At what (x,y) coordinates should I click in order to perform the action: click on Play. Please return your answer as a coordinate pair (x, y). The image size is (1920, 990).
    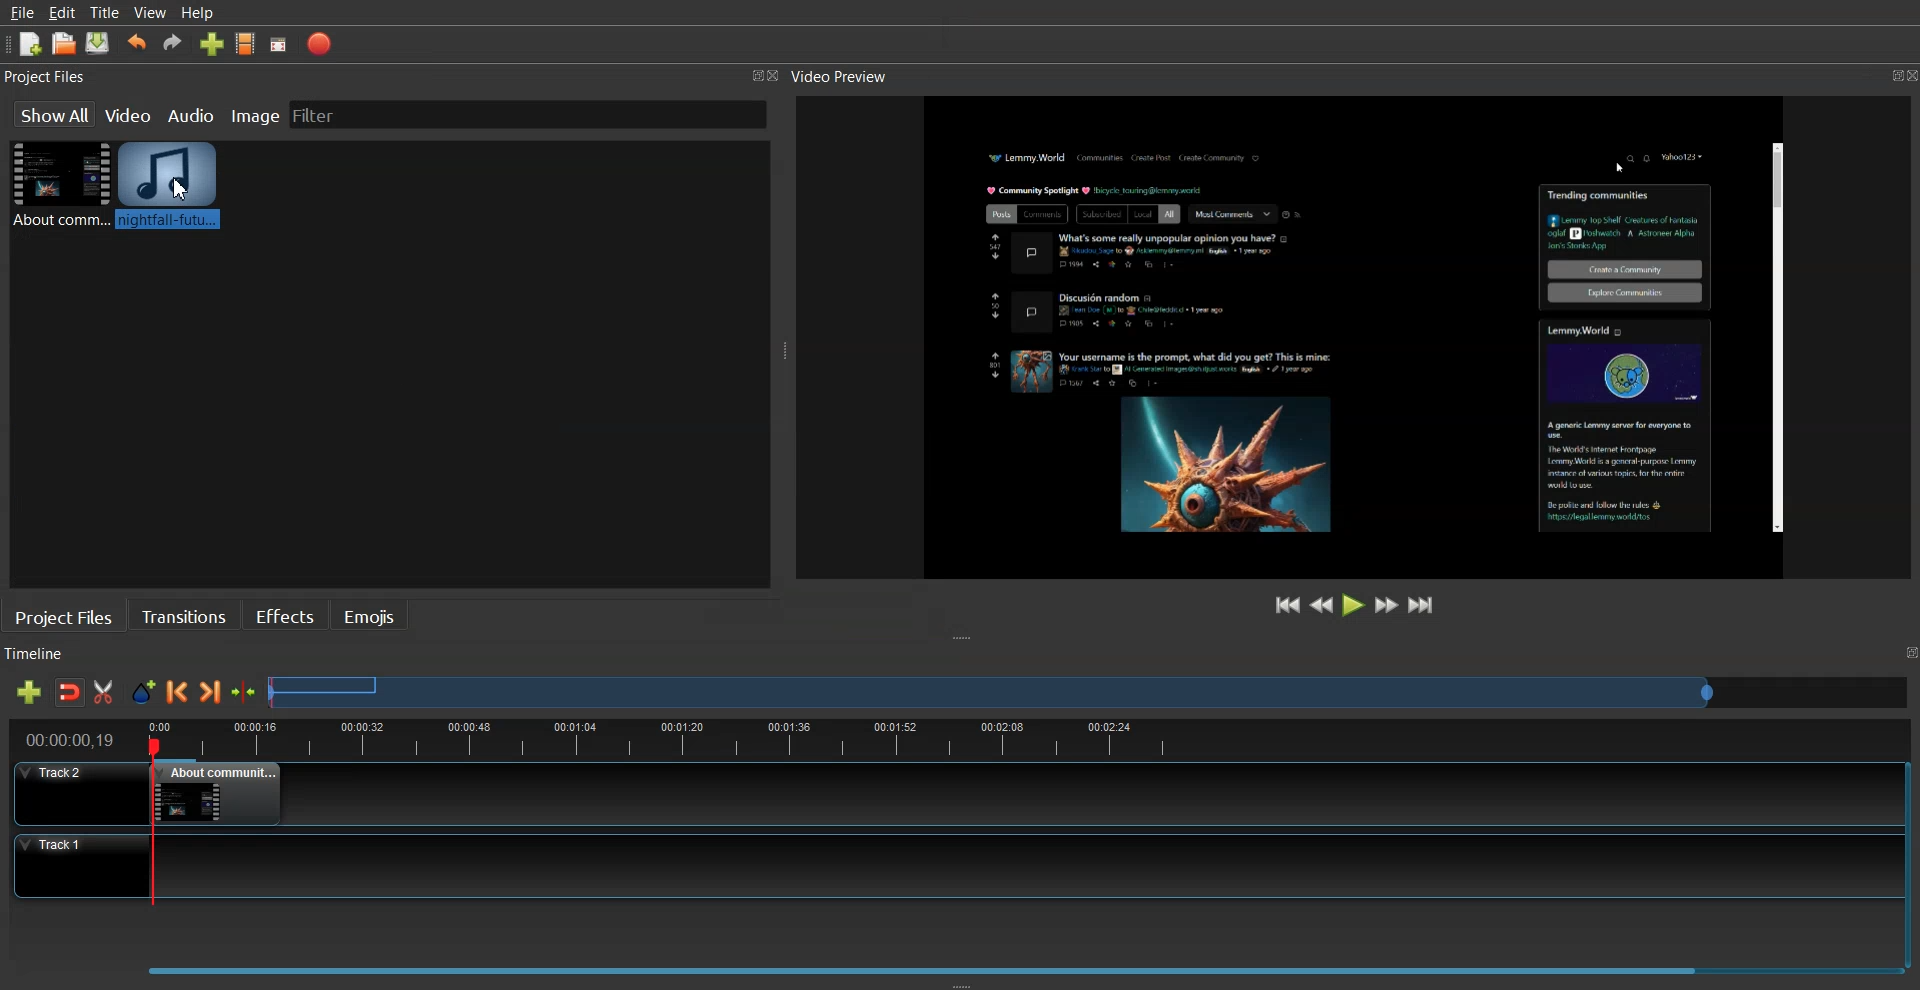
    Looking at the image, I should click on (1355, 604).